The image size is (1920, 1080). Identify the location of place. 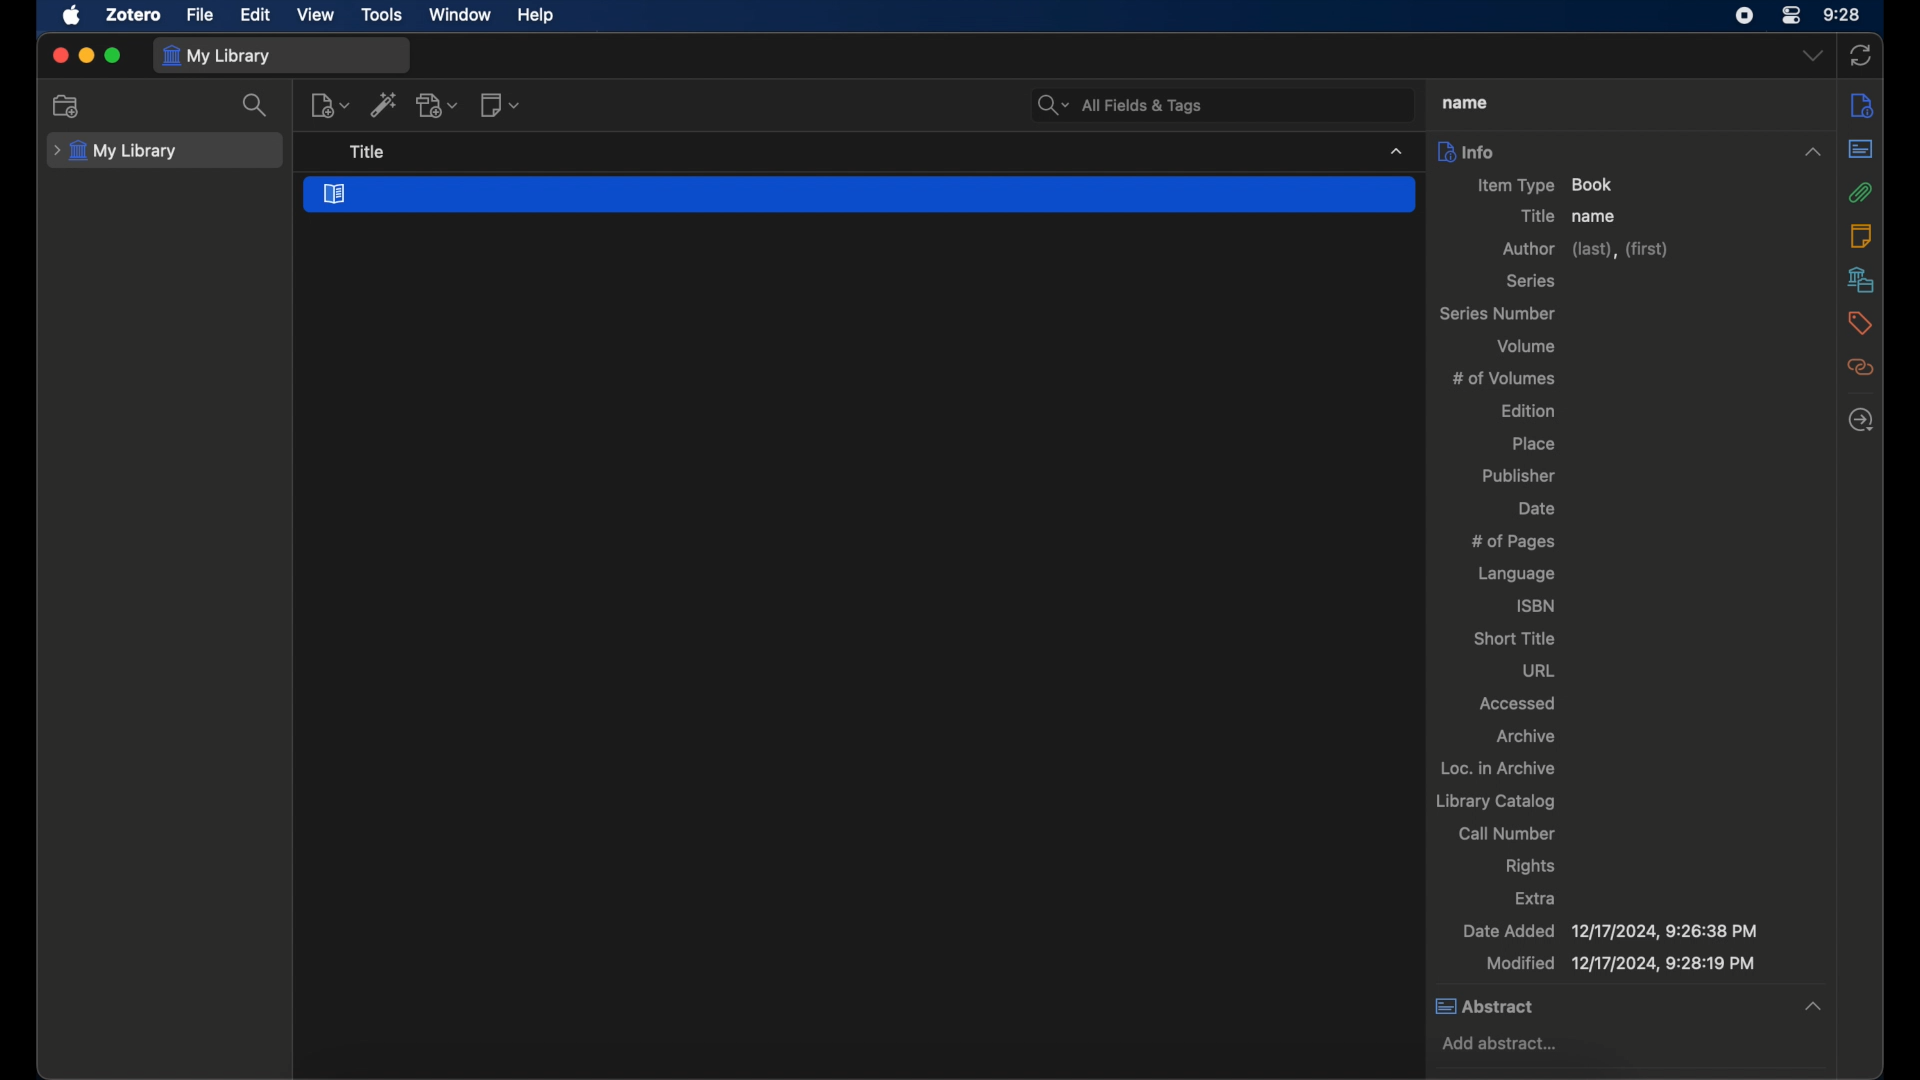
(1535, 444).